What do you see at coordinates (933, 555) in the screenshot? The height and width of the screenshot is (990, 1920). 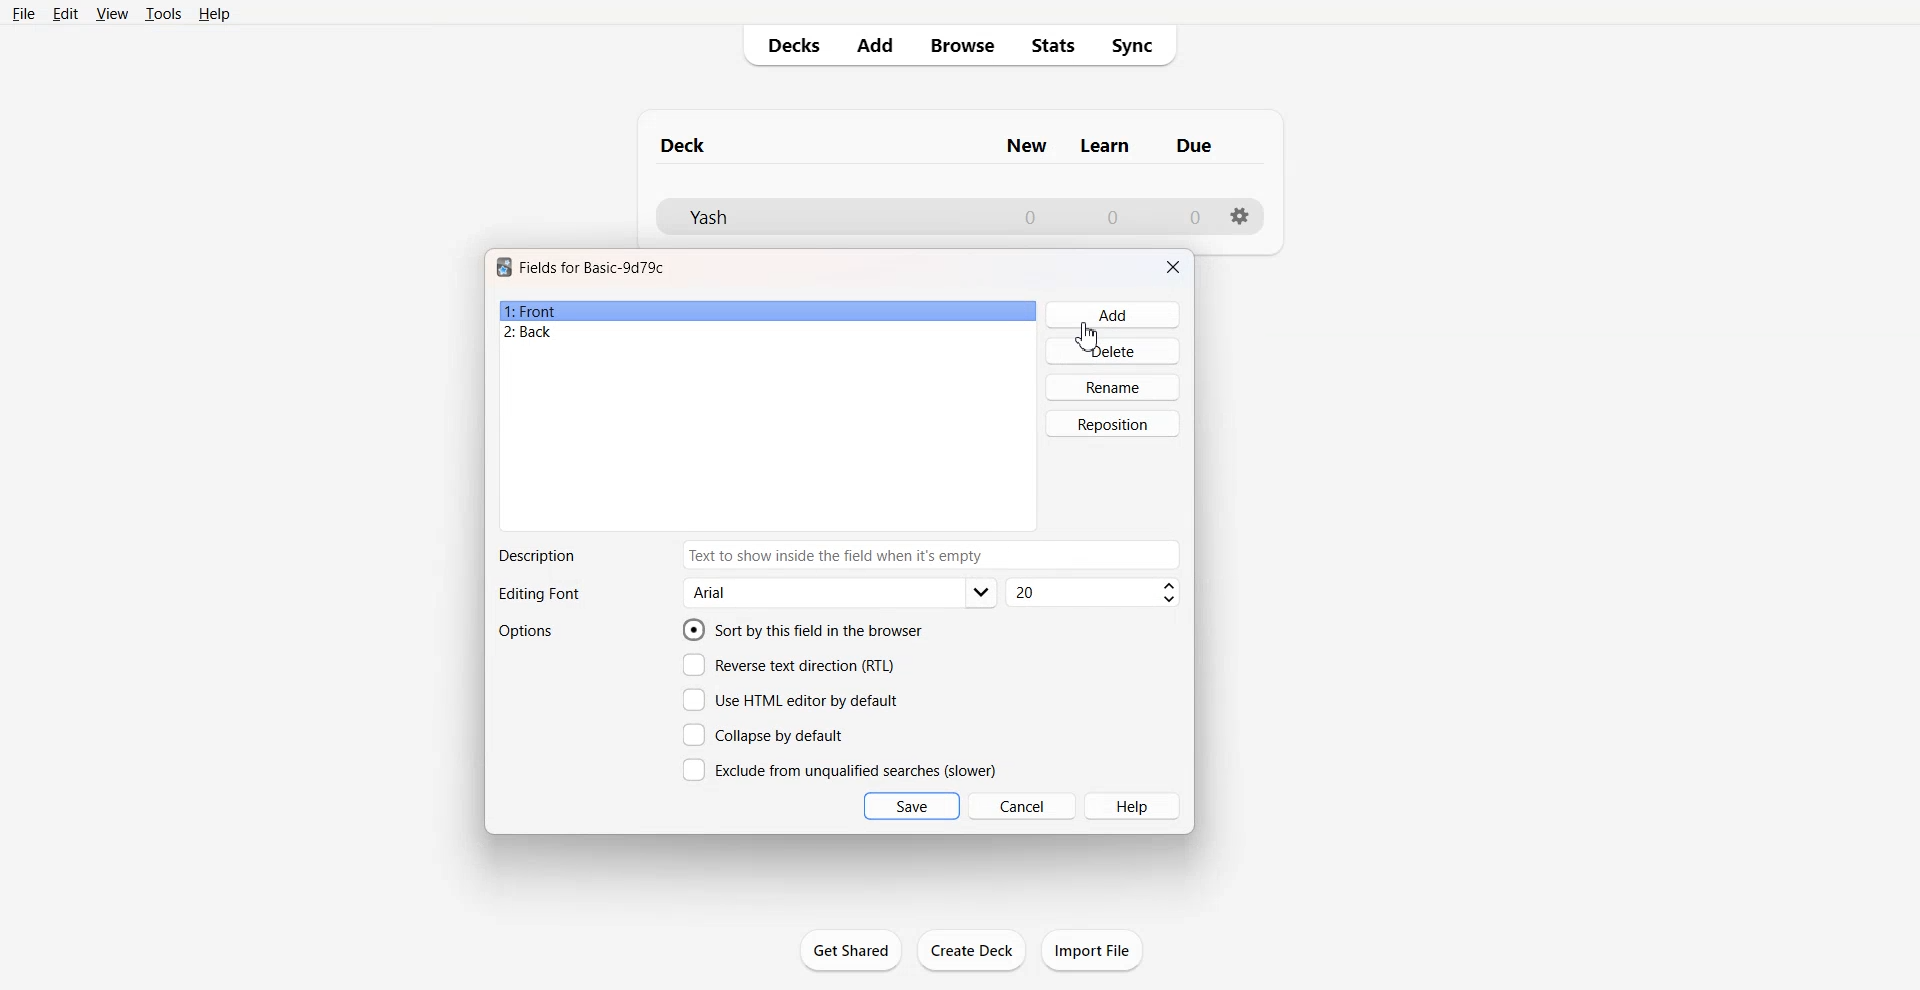 I see `Enter Description` at bounding box center [933, 555].